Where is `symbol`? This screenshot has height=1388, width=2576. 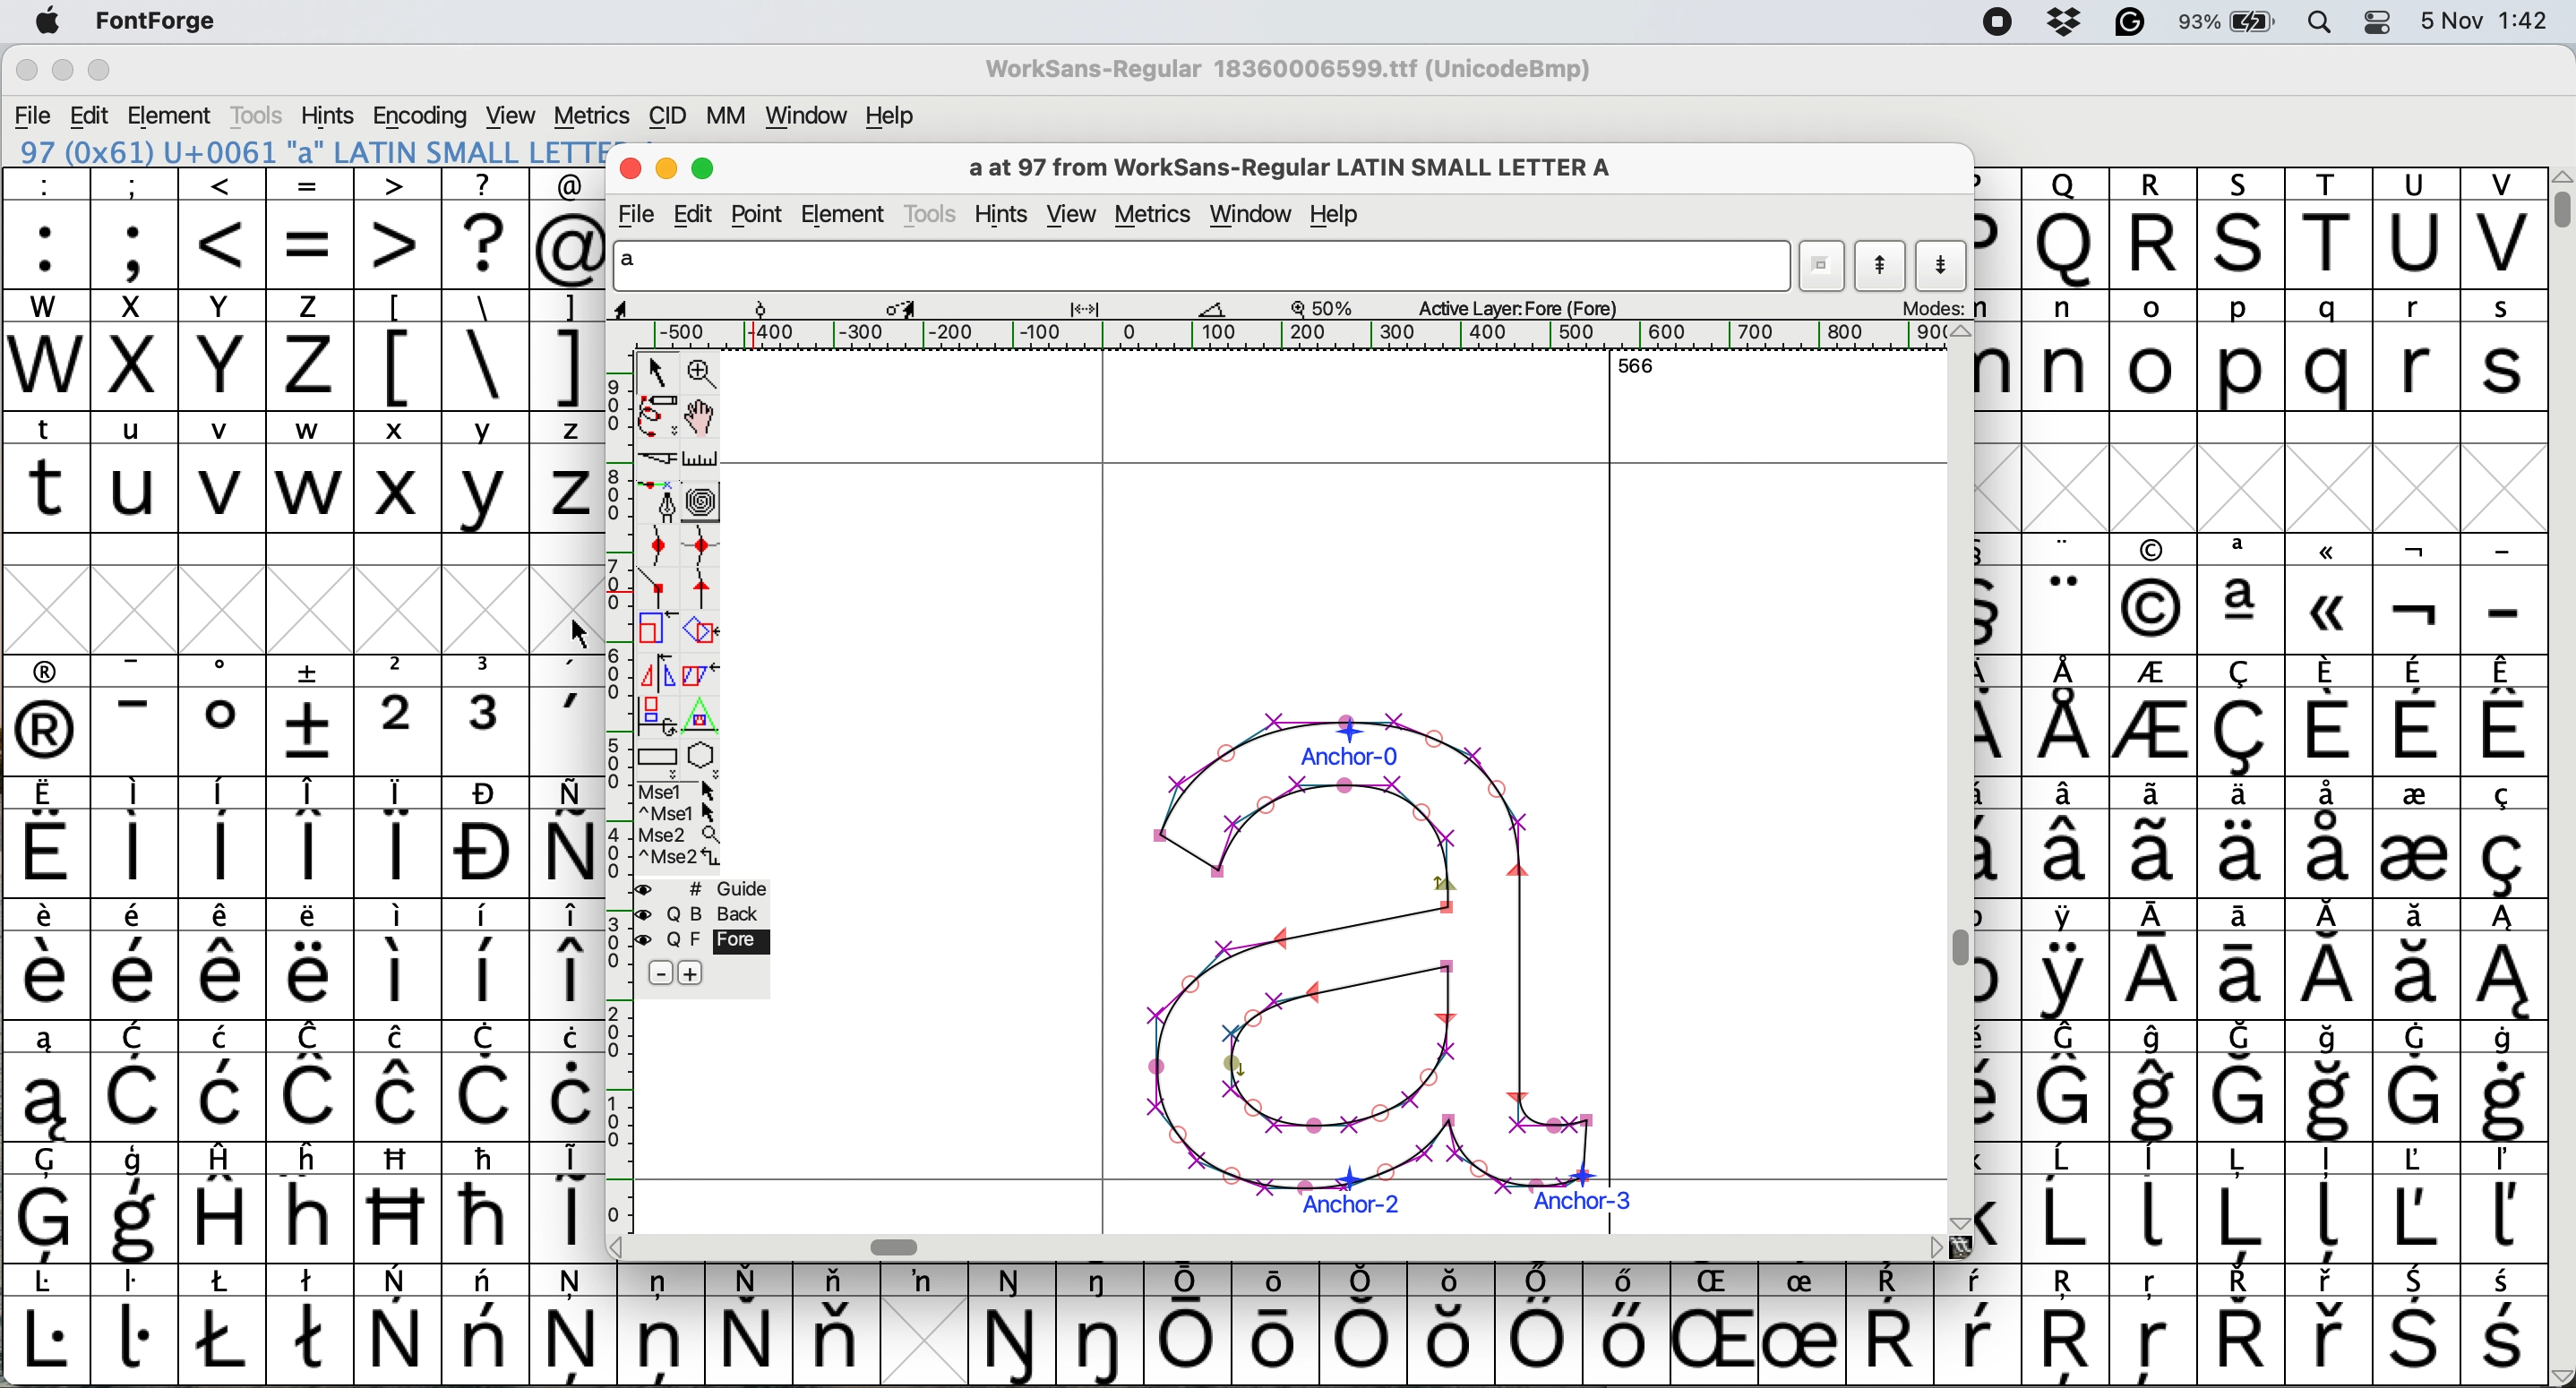 symbol is located at coordinates (661, 1322).